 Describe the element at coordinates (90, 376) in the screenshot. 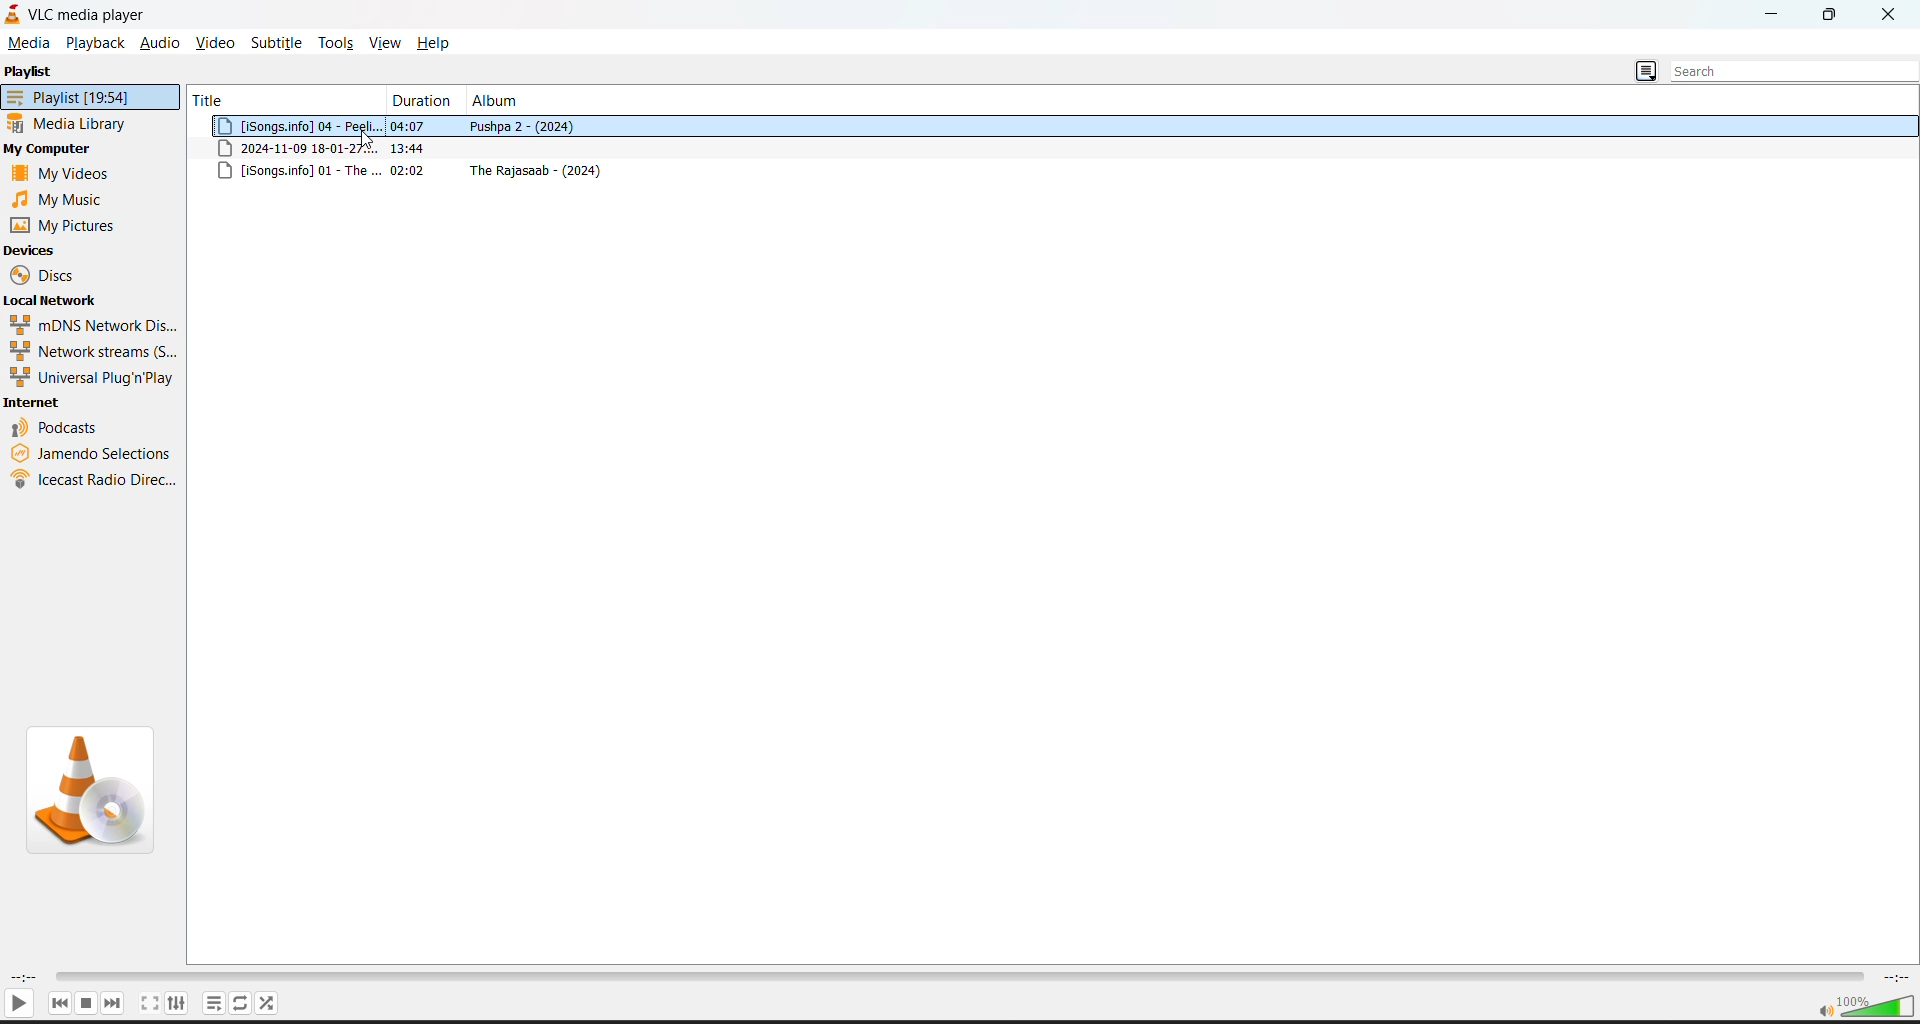

I see `universal plug n play` at that location.